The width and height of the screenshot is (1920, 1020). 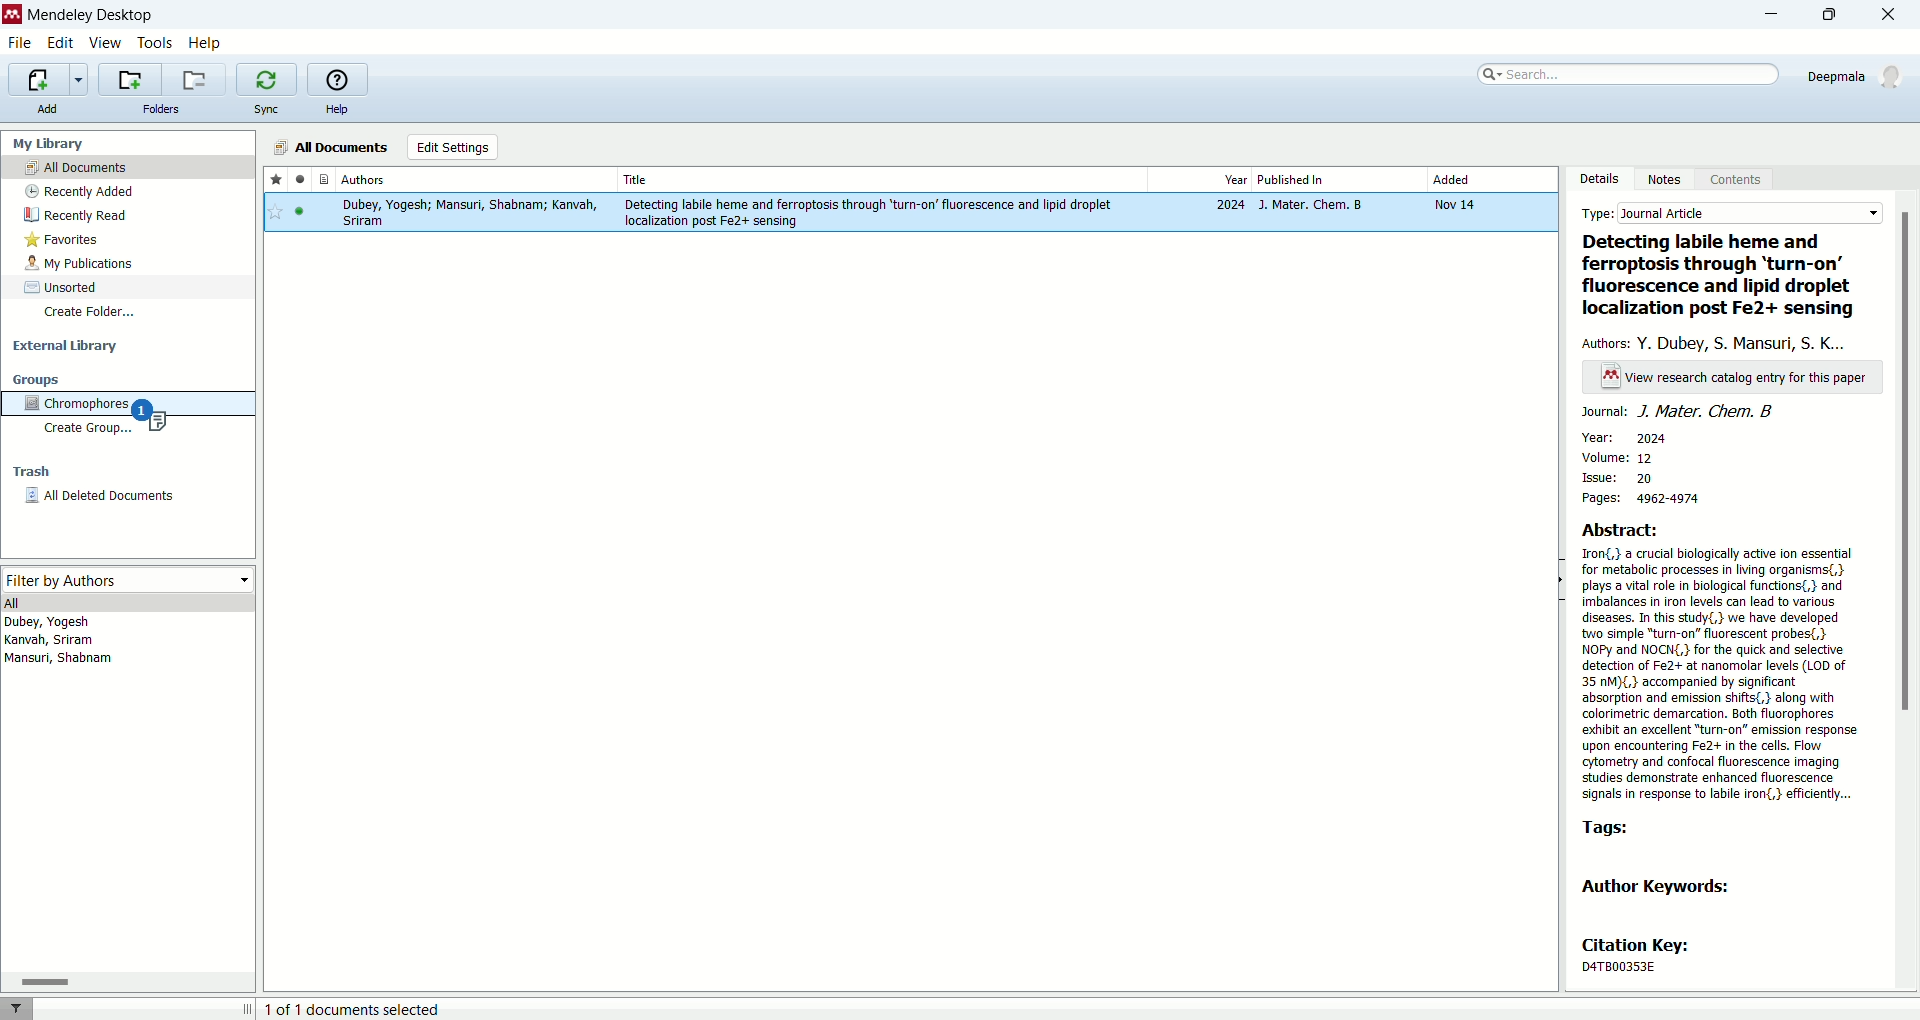 What do you see at coordinates (37, 379) in the screenshot?
I see `groups` at bounding box center [37, 379].